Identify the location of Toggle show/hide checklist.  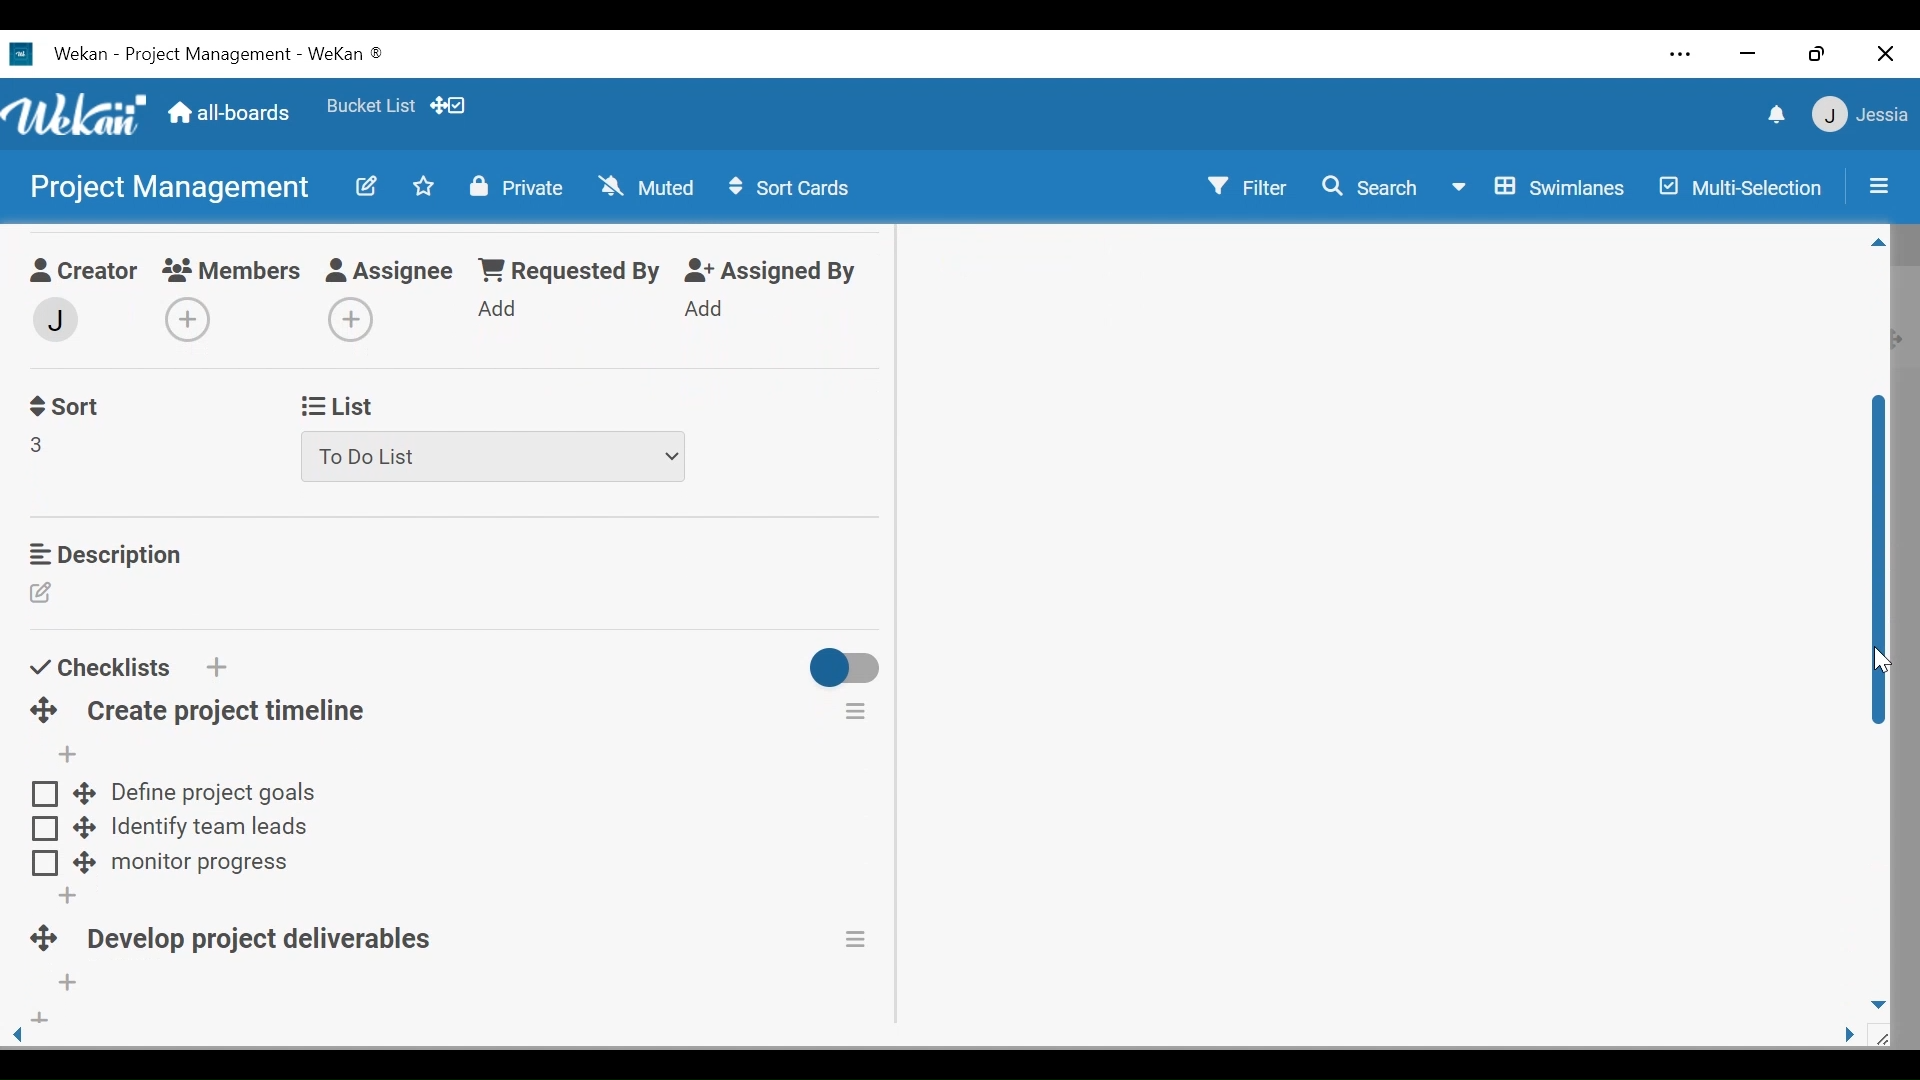
(847, 671).